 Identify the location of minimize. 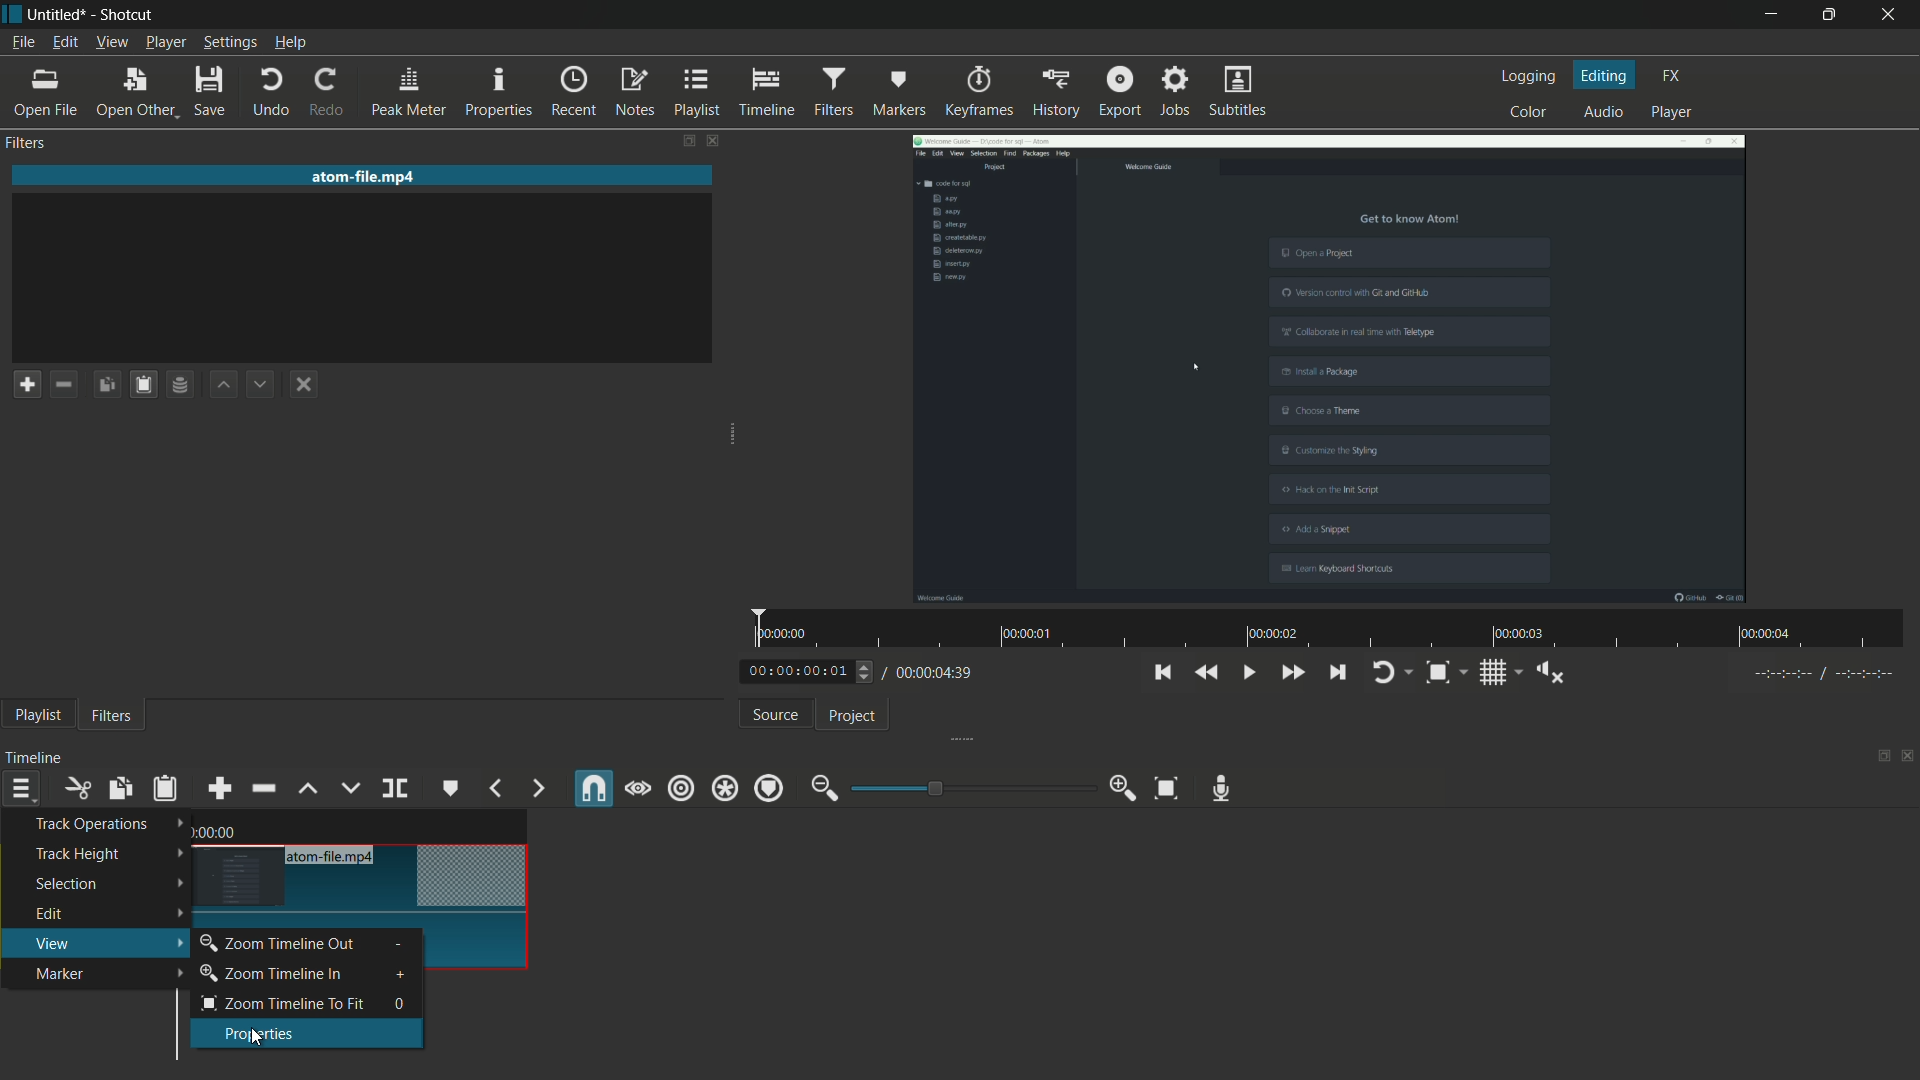
(1768, 15).